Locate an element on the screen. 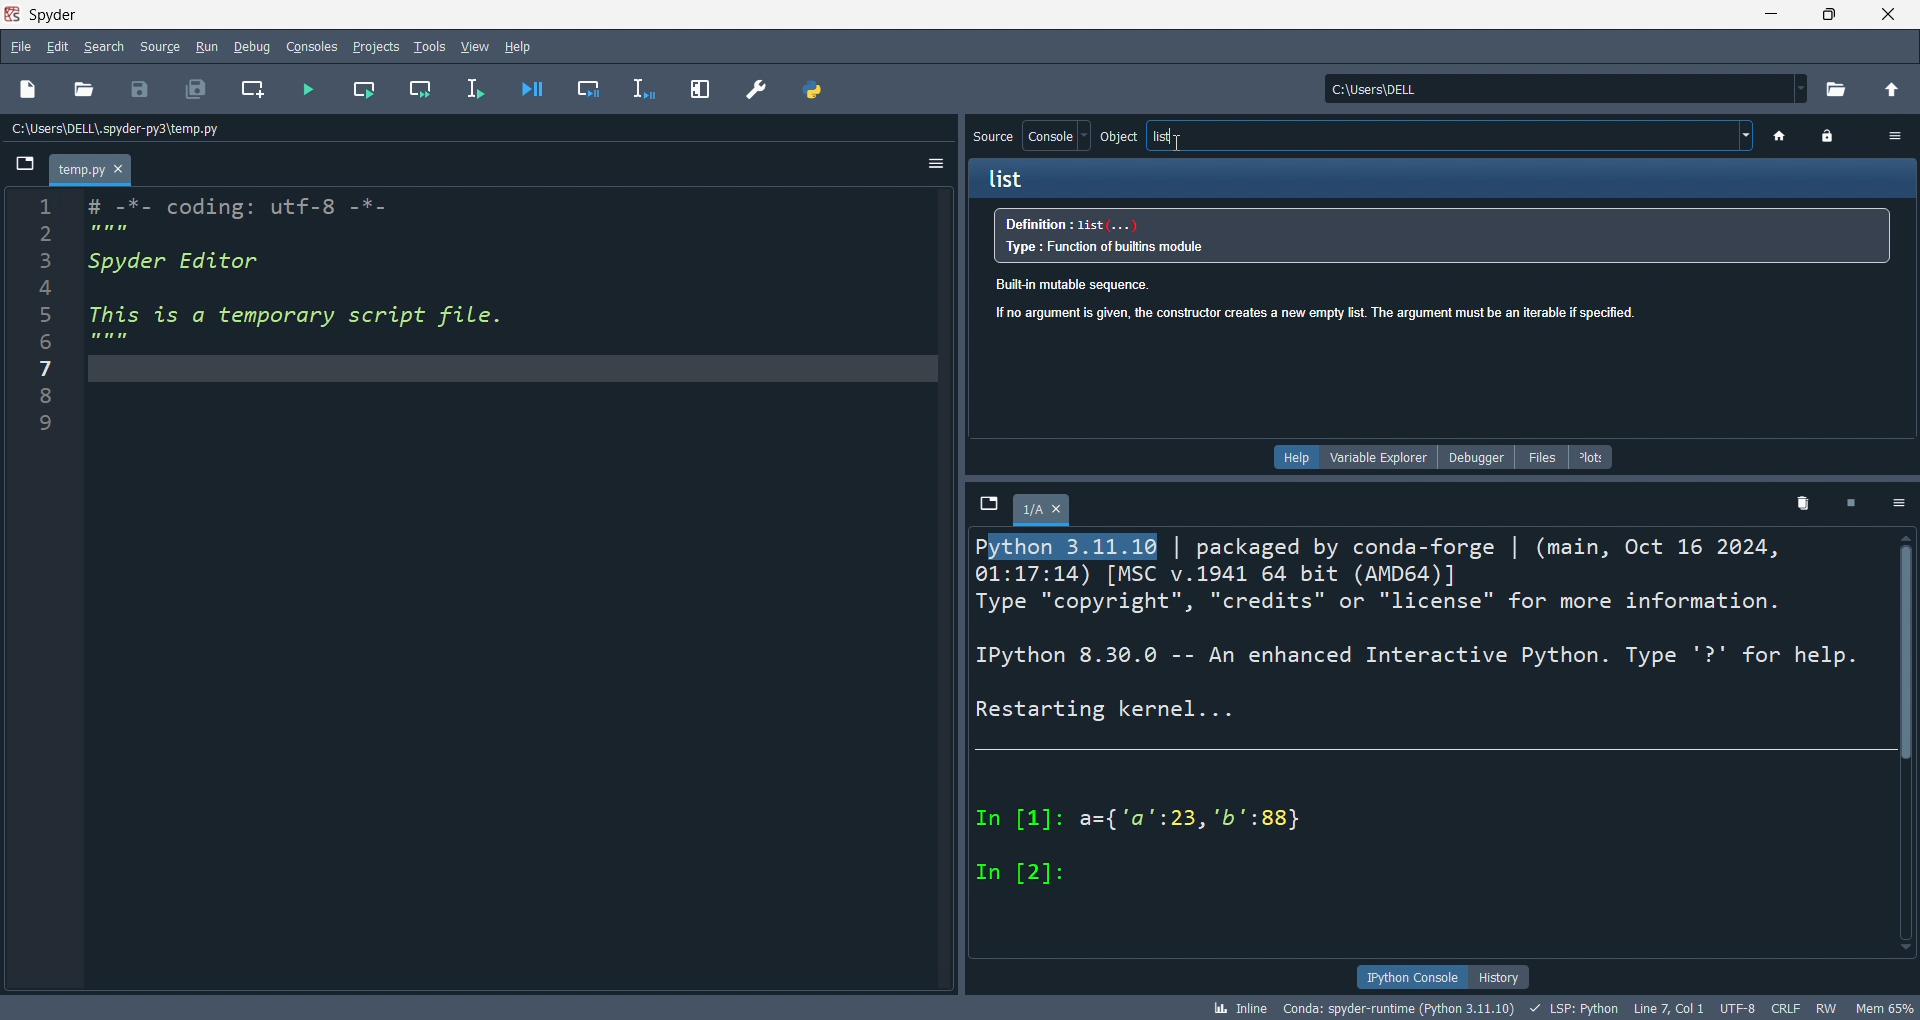 This screenshot has height=1020, width=1920. console is located at coordinates (1055, 133).